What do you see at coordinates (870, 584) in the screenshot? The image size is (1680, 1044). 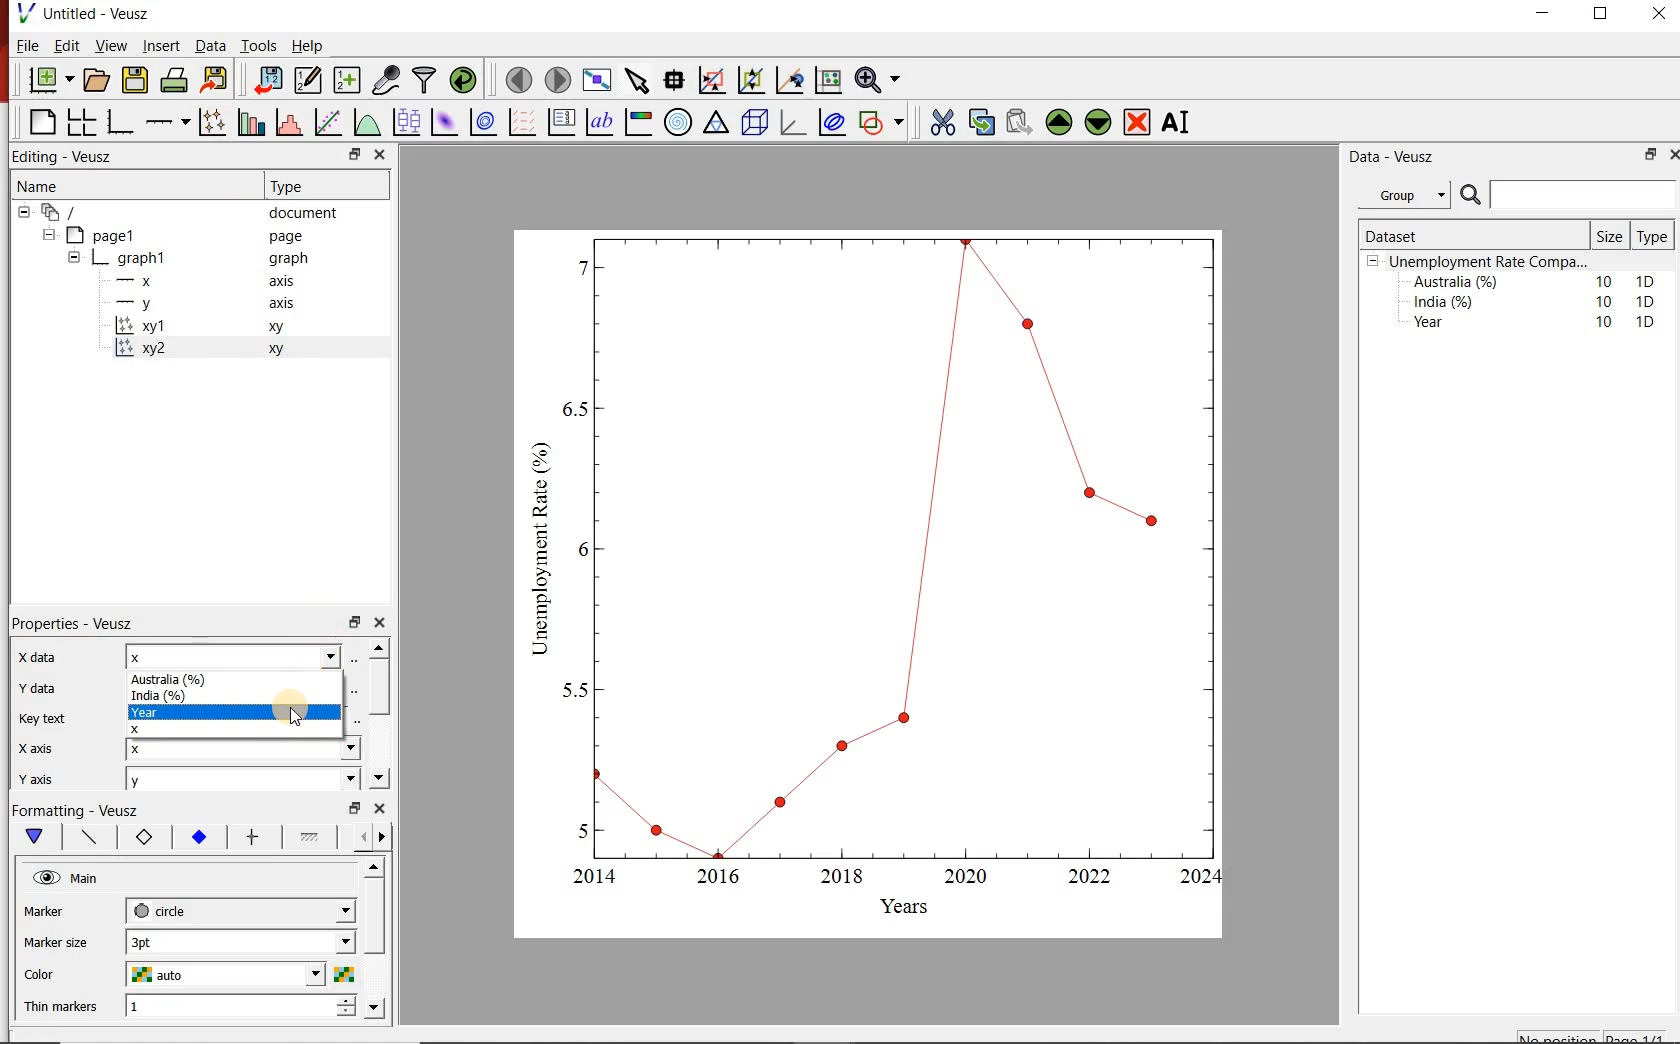 I see `graph chart` at bounding box center [870, 584].